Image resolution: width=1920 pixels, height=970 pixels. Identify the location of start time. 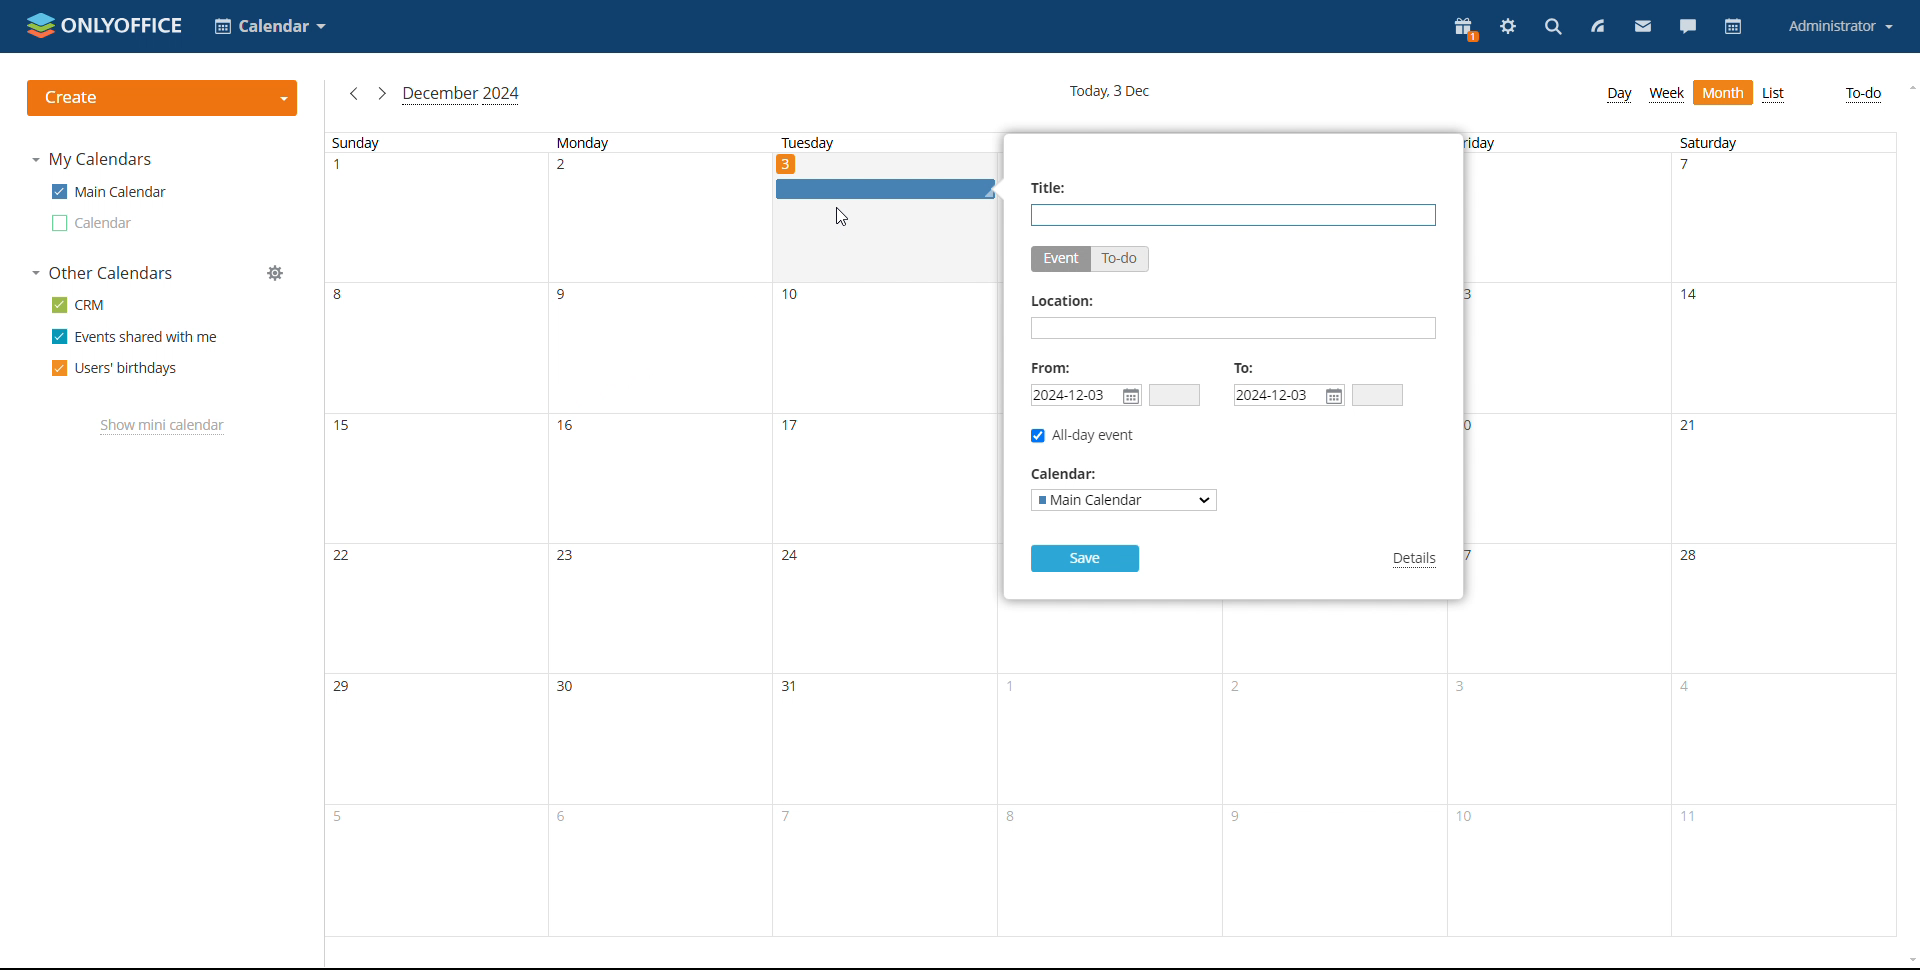
(1174, 395).